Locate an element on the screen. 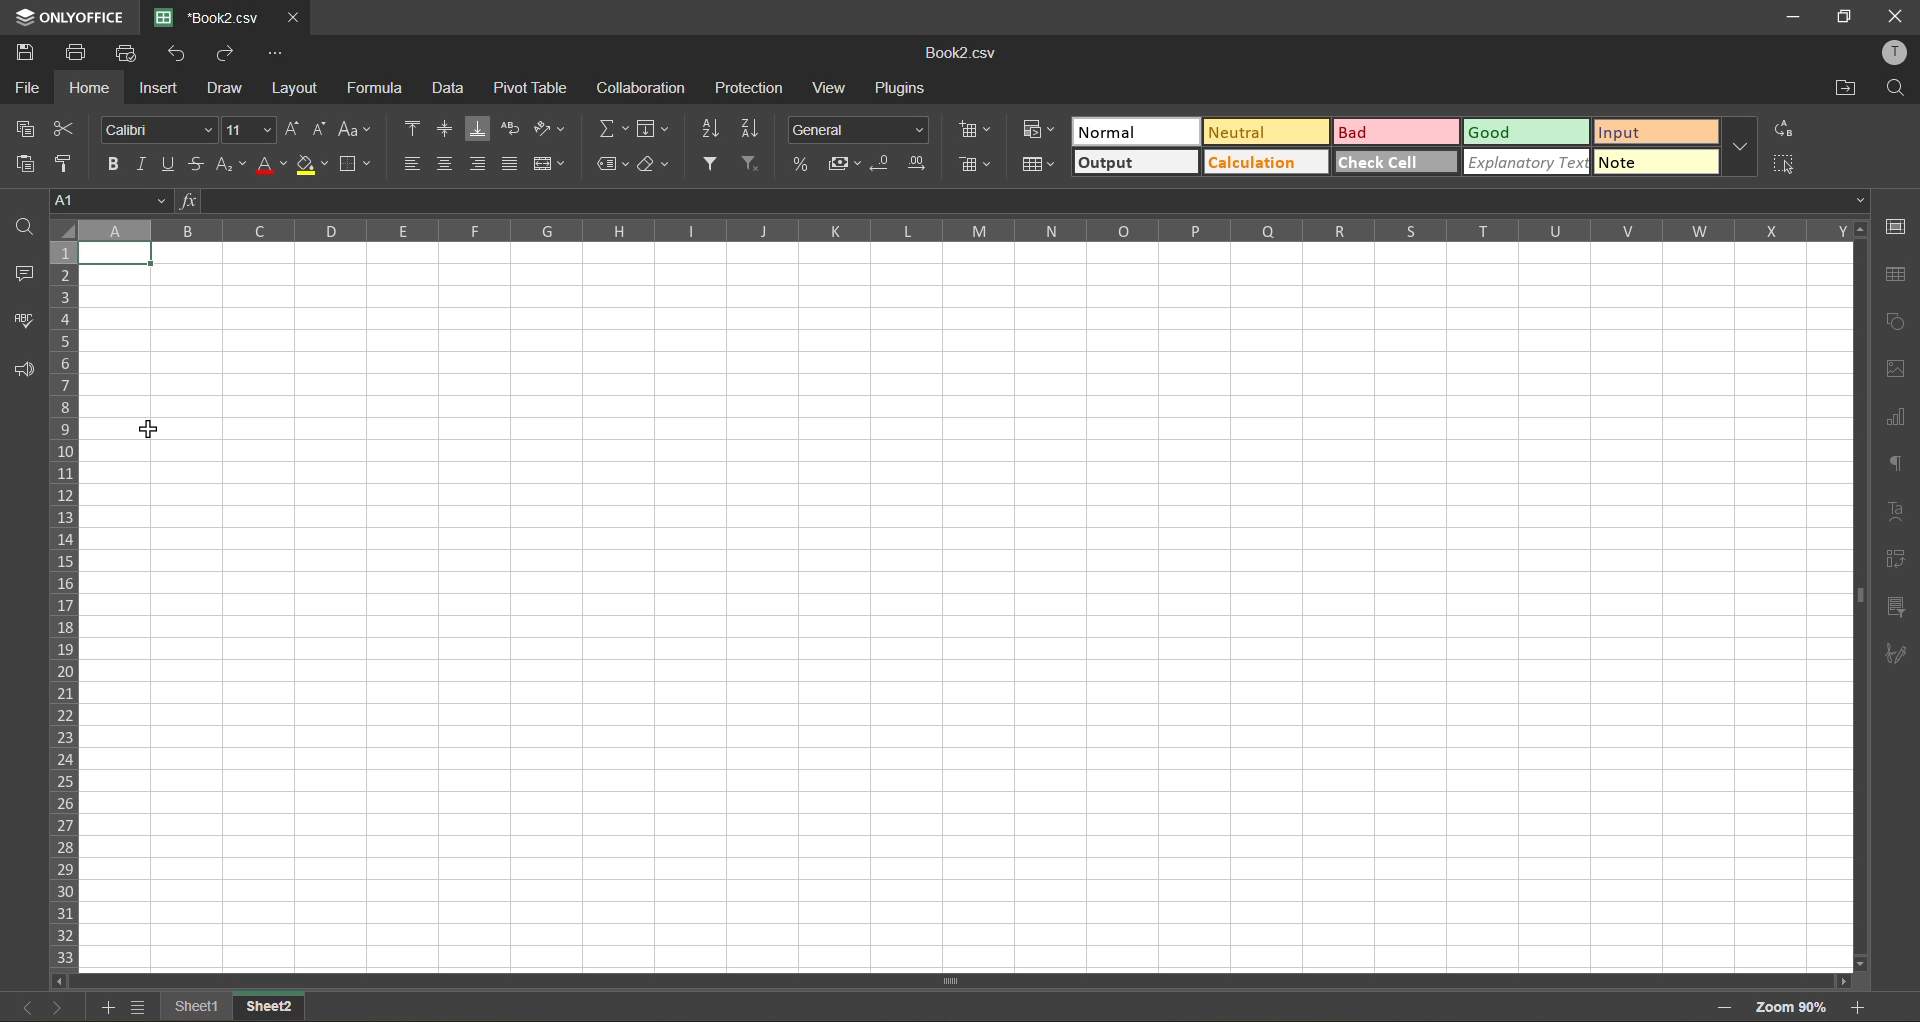  copy is located at coordinates (25, 128).